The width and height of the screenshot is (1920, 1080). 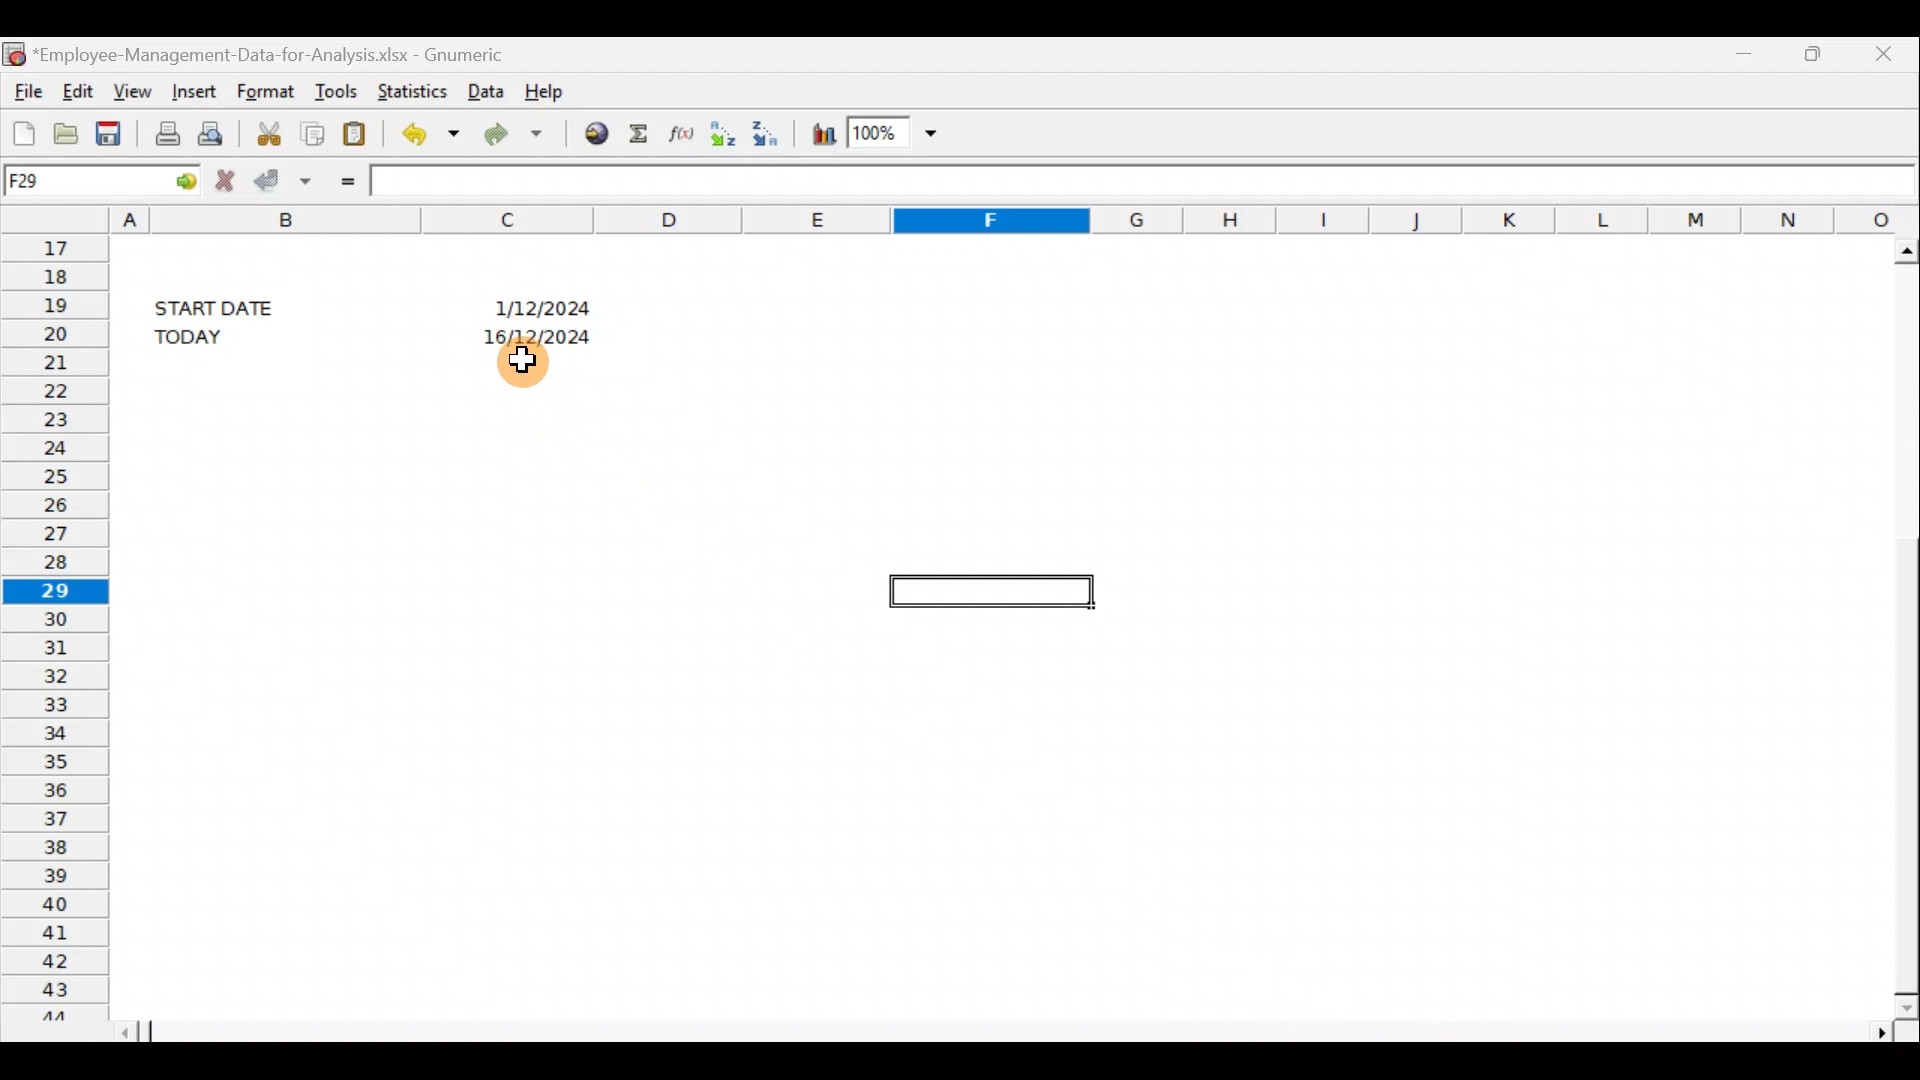 What do you see at coordinates (989, 711) in the screenshot?
I see `Cells` at bounding box center [989, 711].